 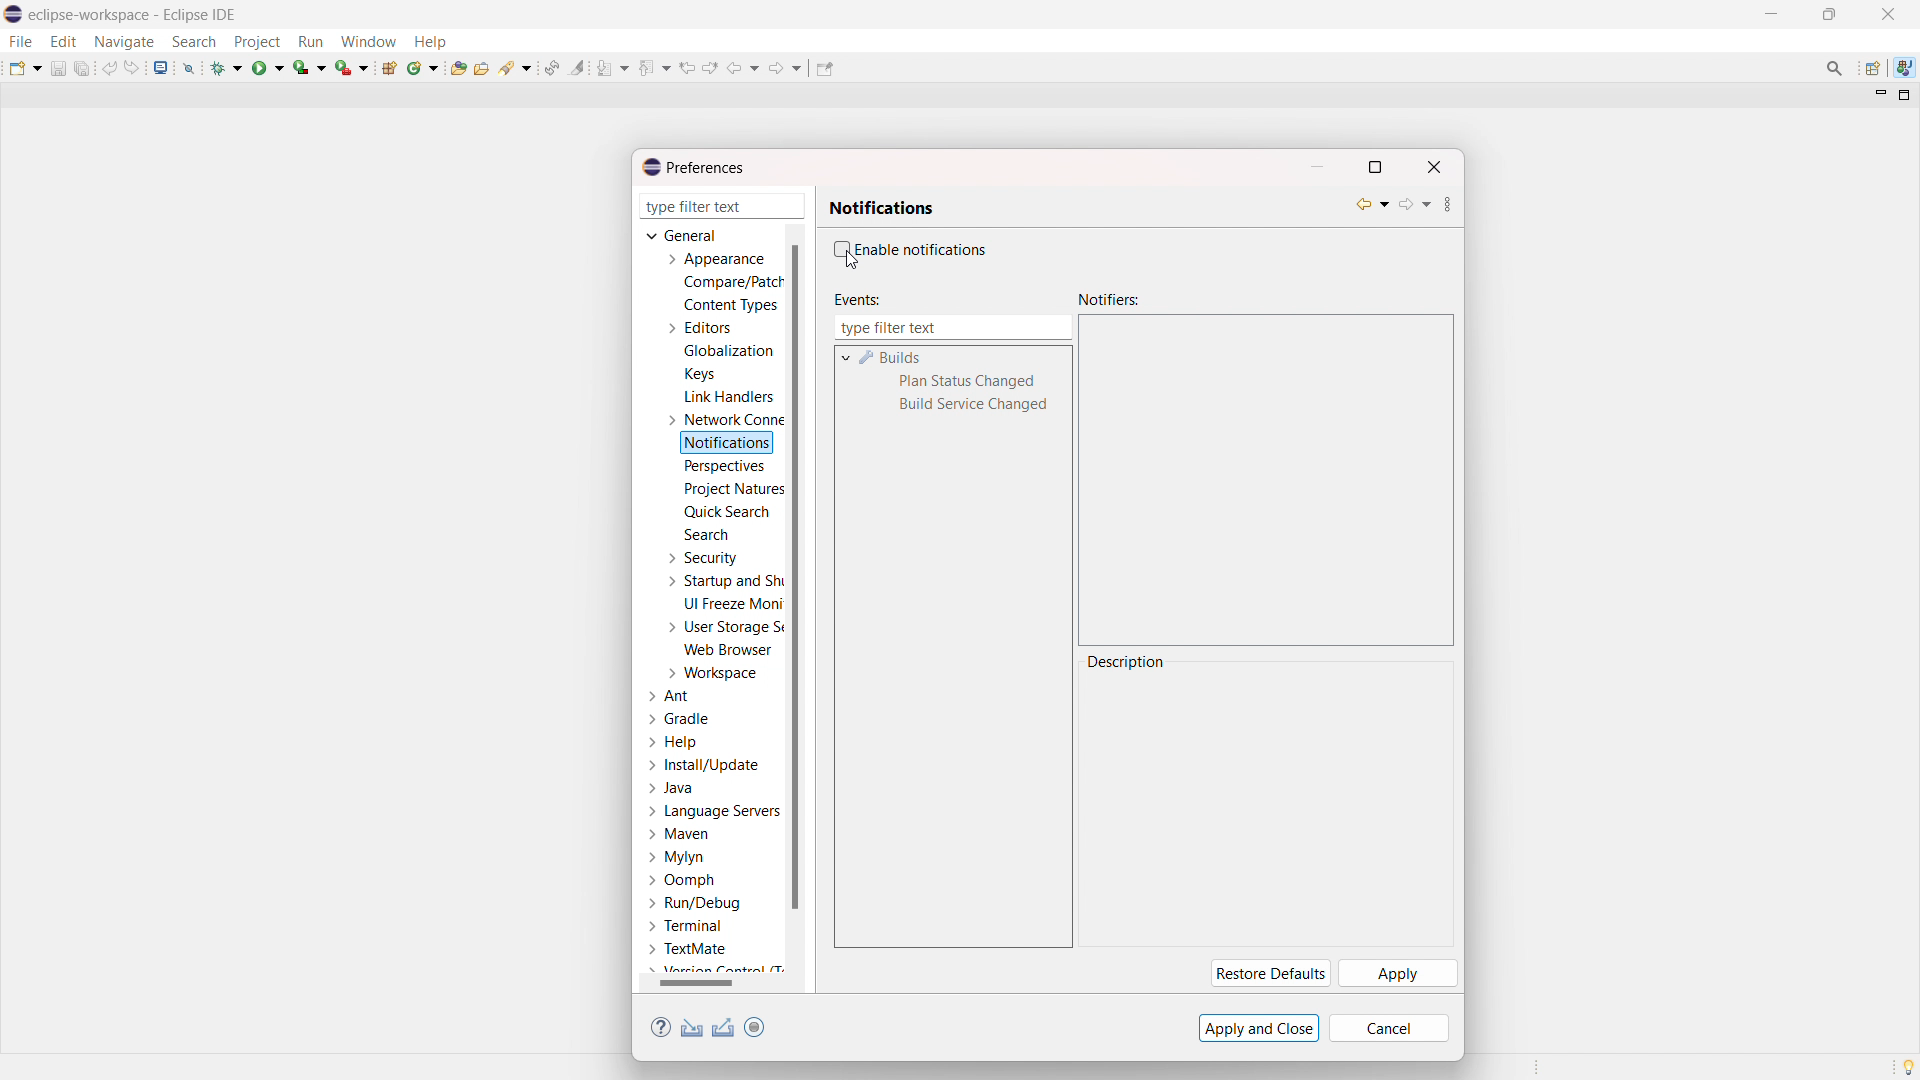 I want to click on enable notifications, so click(x=923, y=248).